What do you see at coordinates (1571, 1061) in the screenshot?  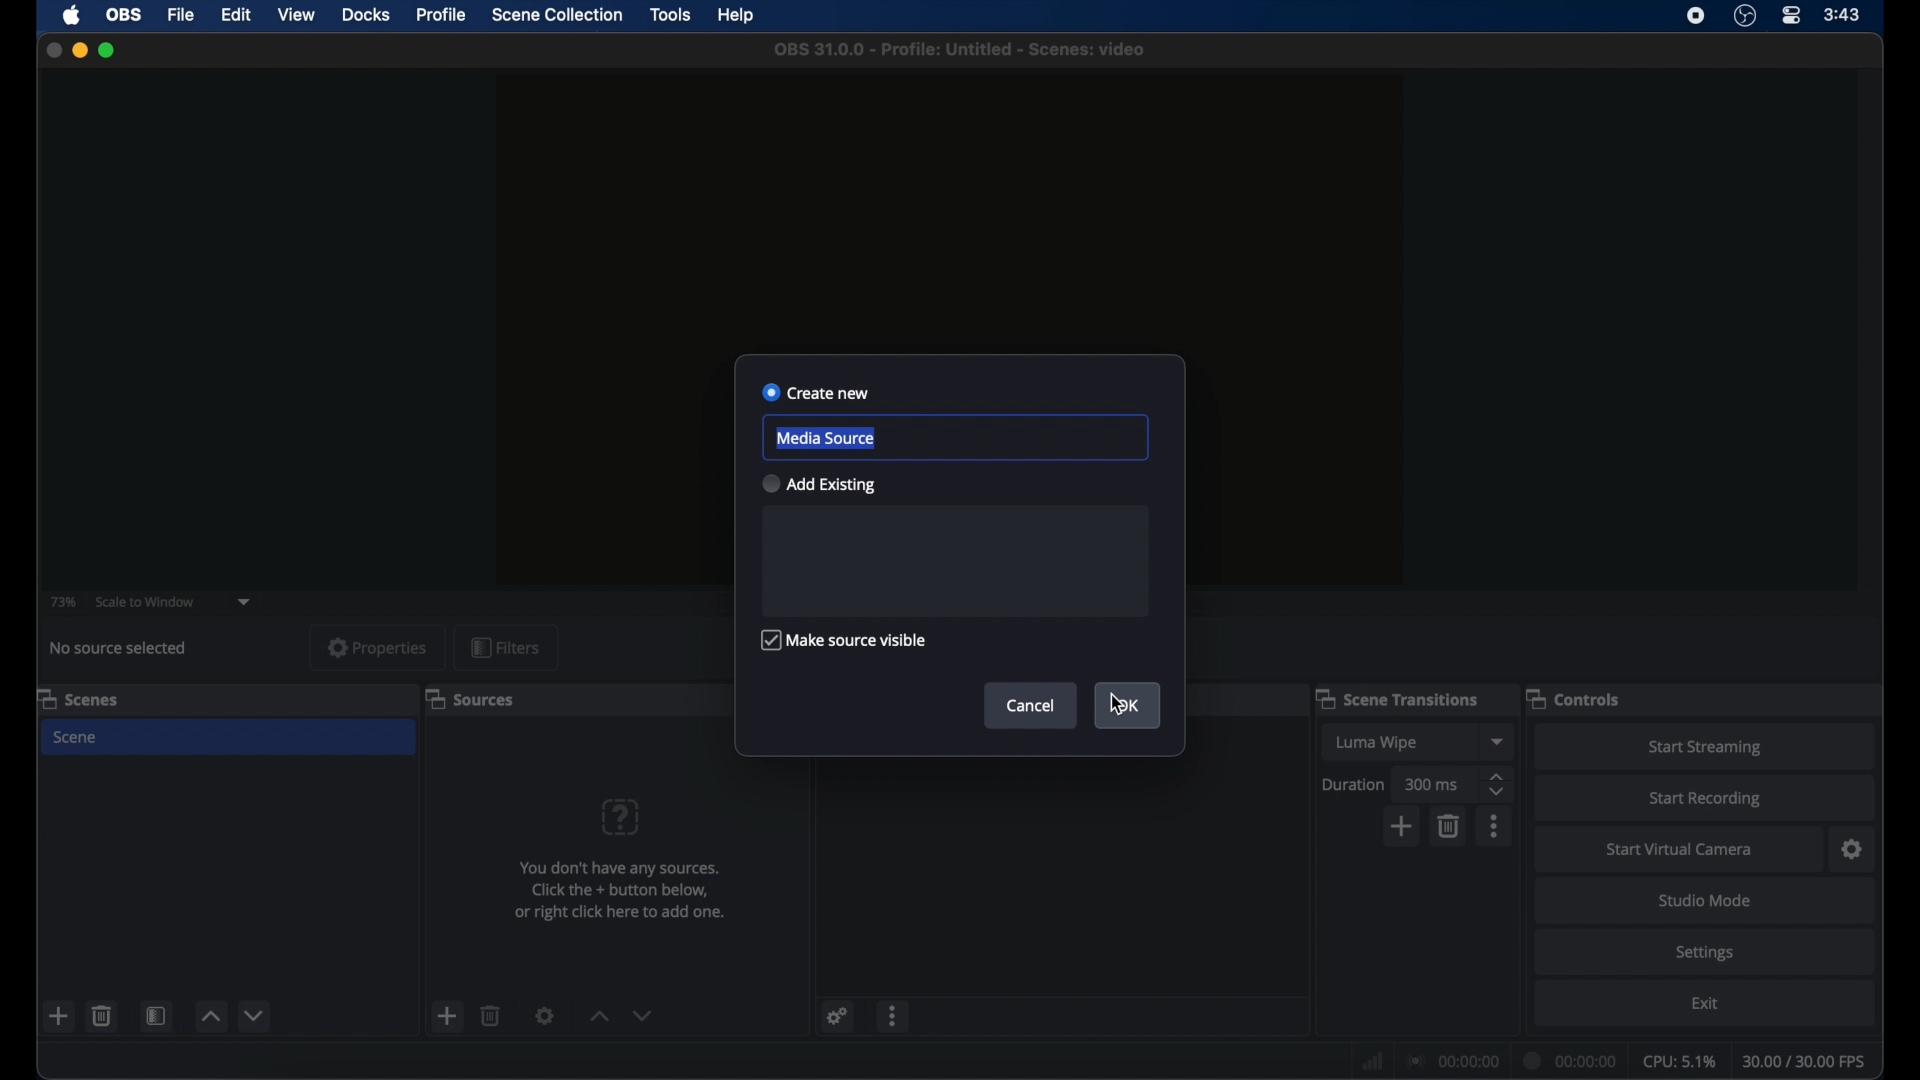 I see `00:00:00` at bounding box center [1571, 1061].